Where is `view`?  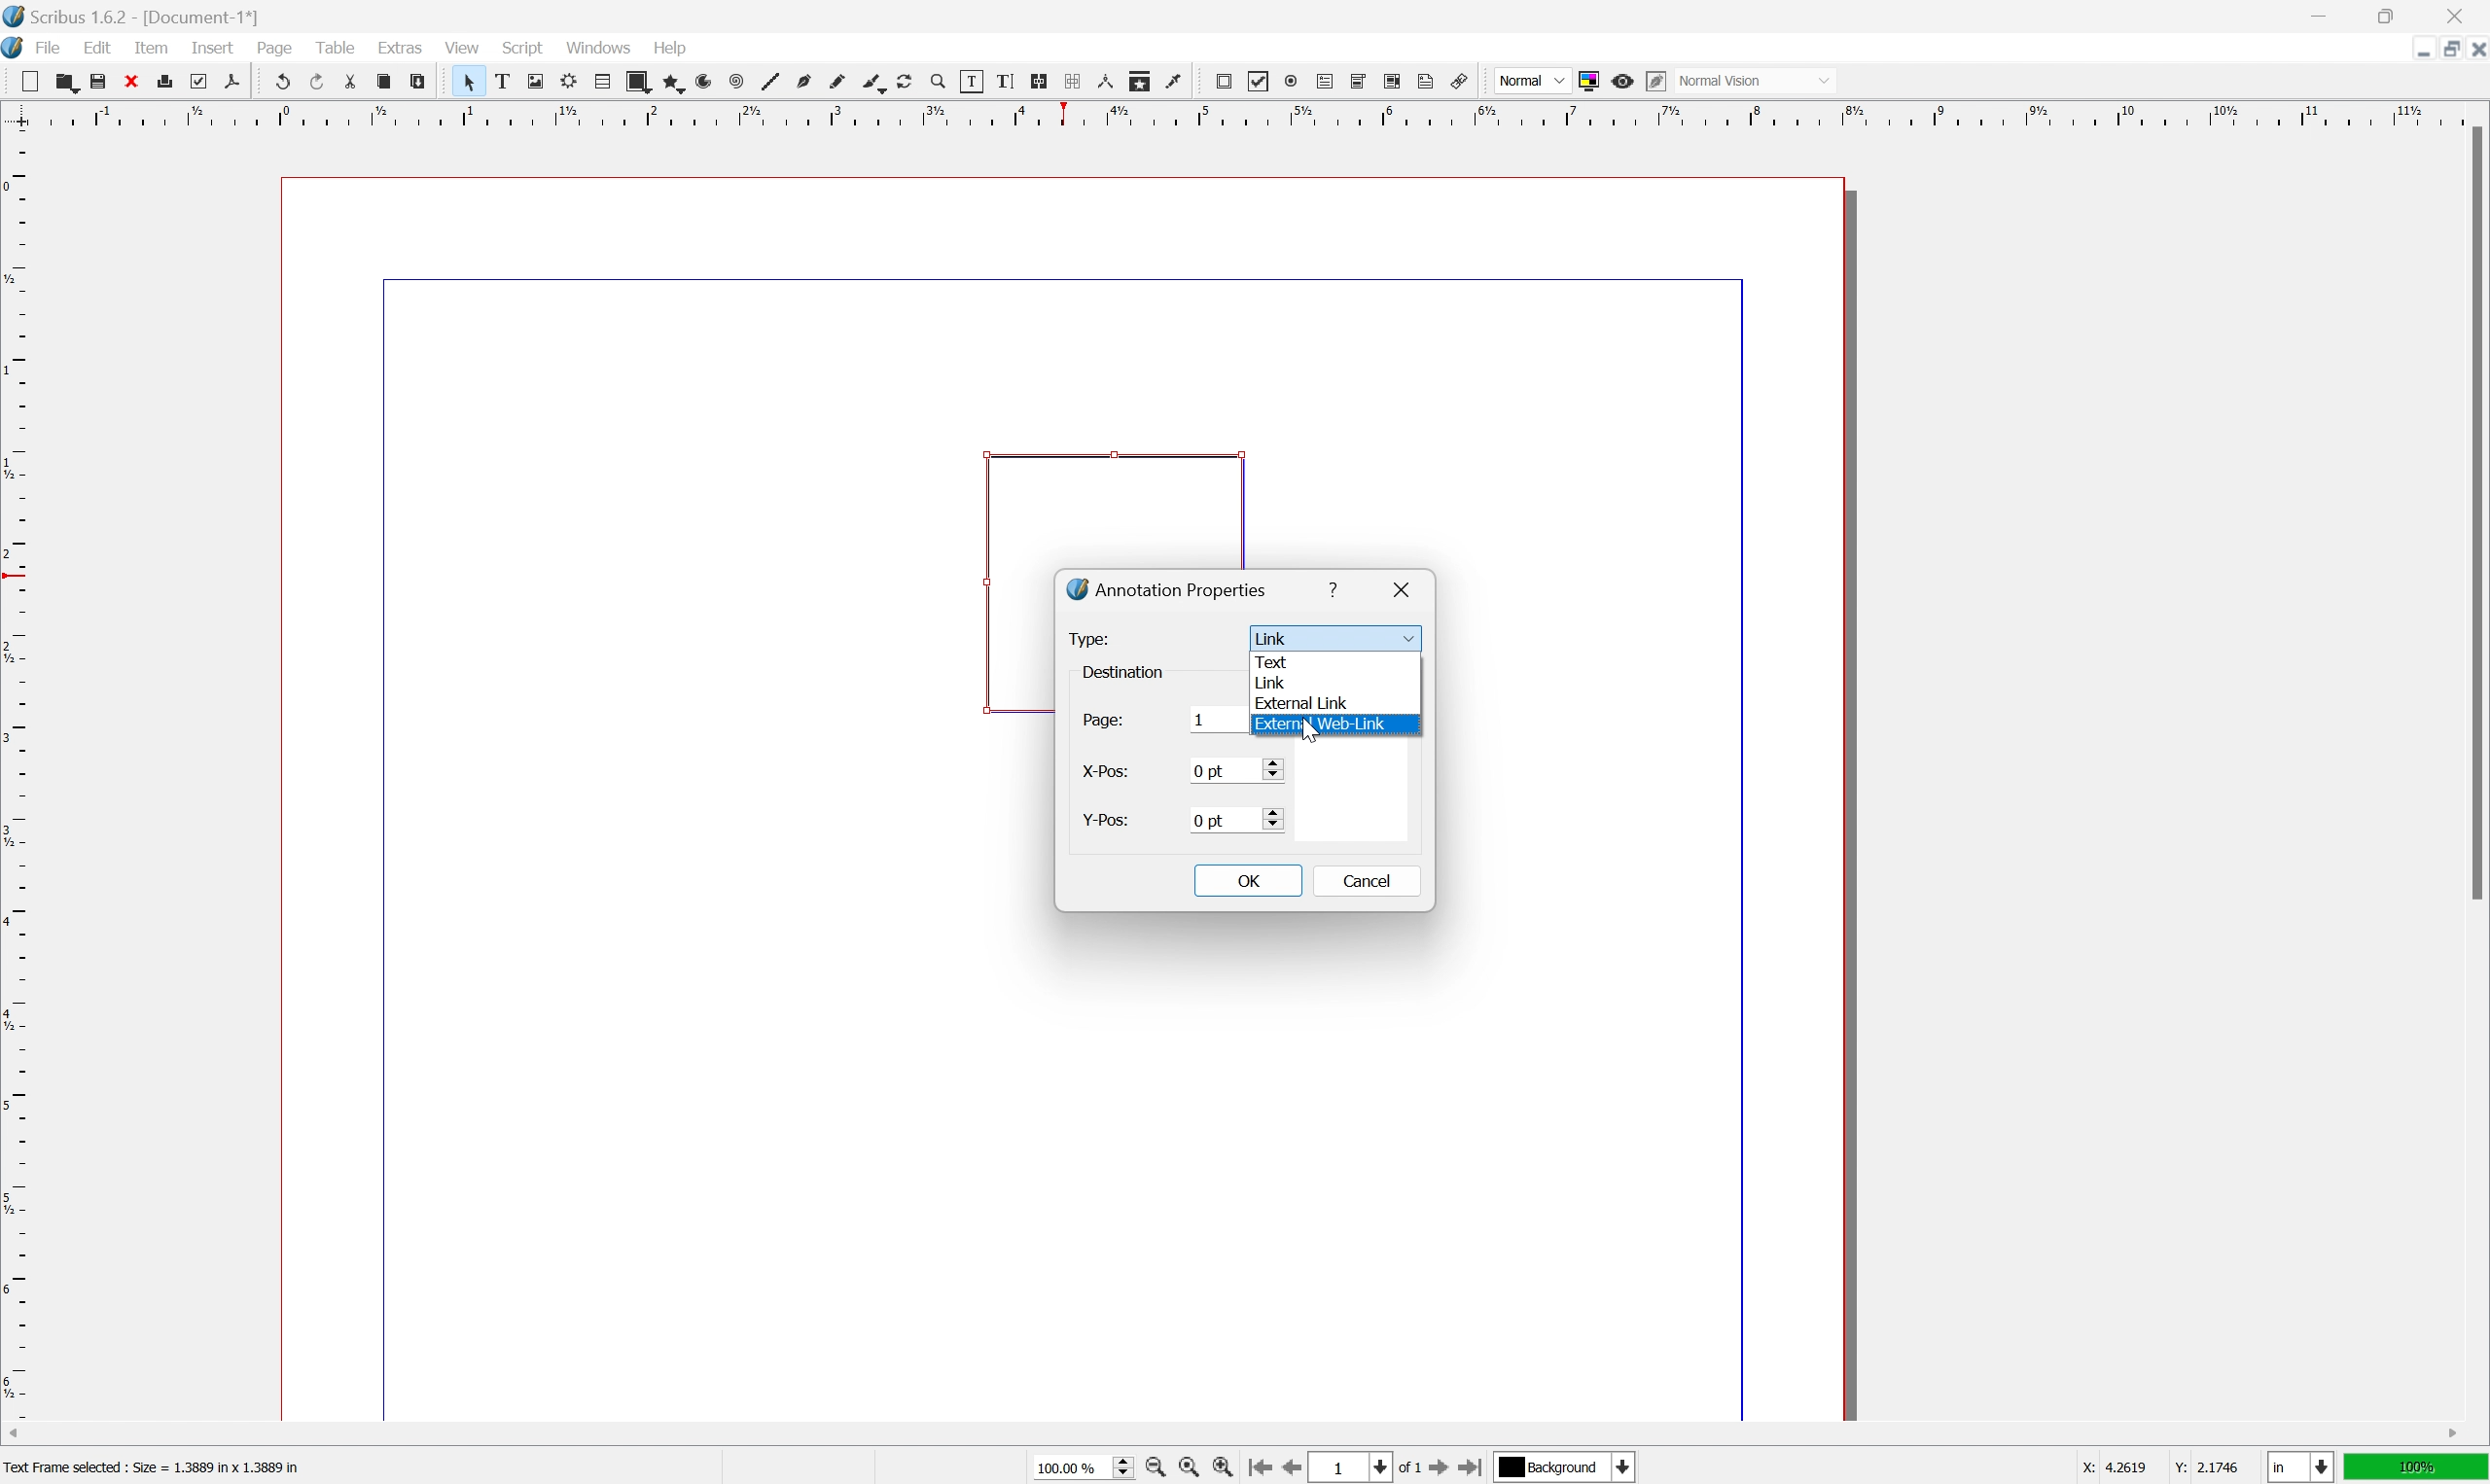
view is located at coordinates (460, 46).